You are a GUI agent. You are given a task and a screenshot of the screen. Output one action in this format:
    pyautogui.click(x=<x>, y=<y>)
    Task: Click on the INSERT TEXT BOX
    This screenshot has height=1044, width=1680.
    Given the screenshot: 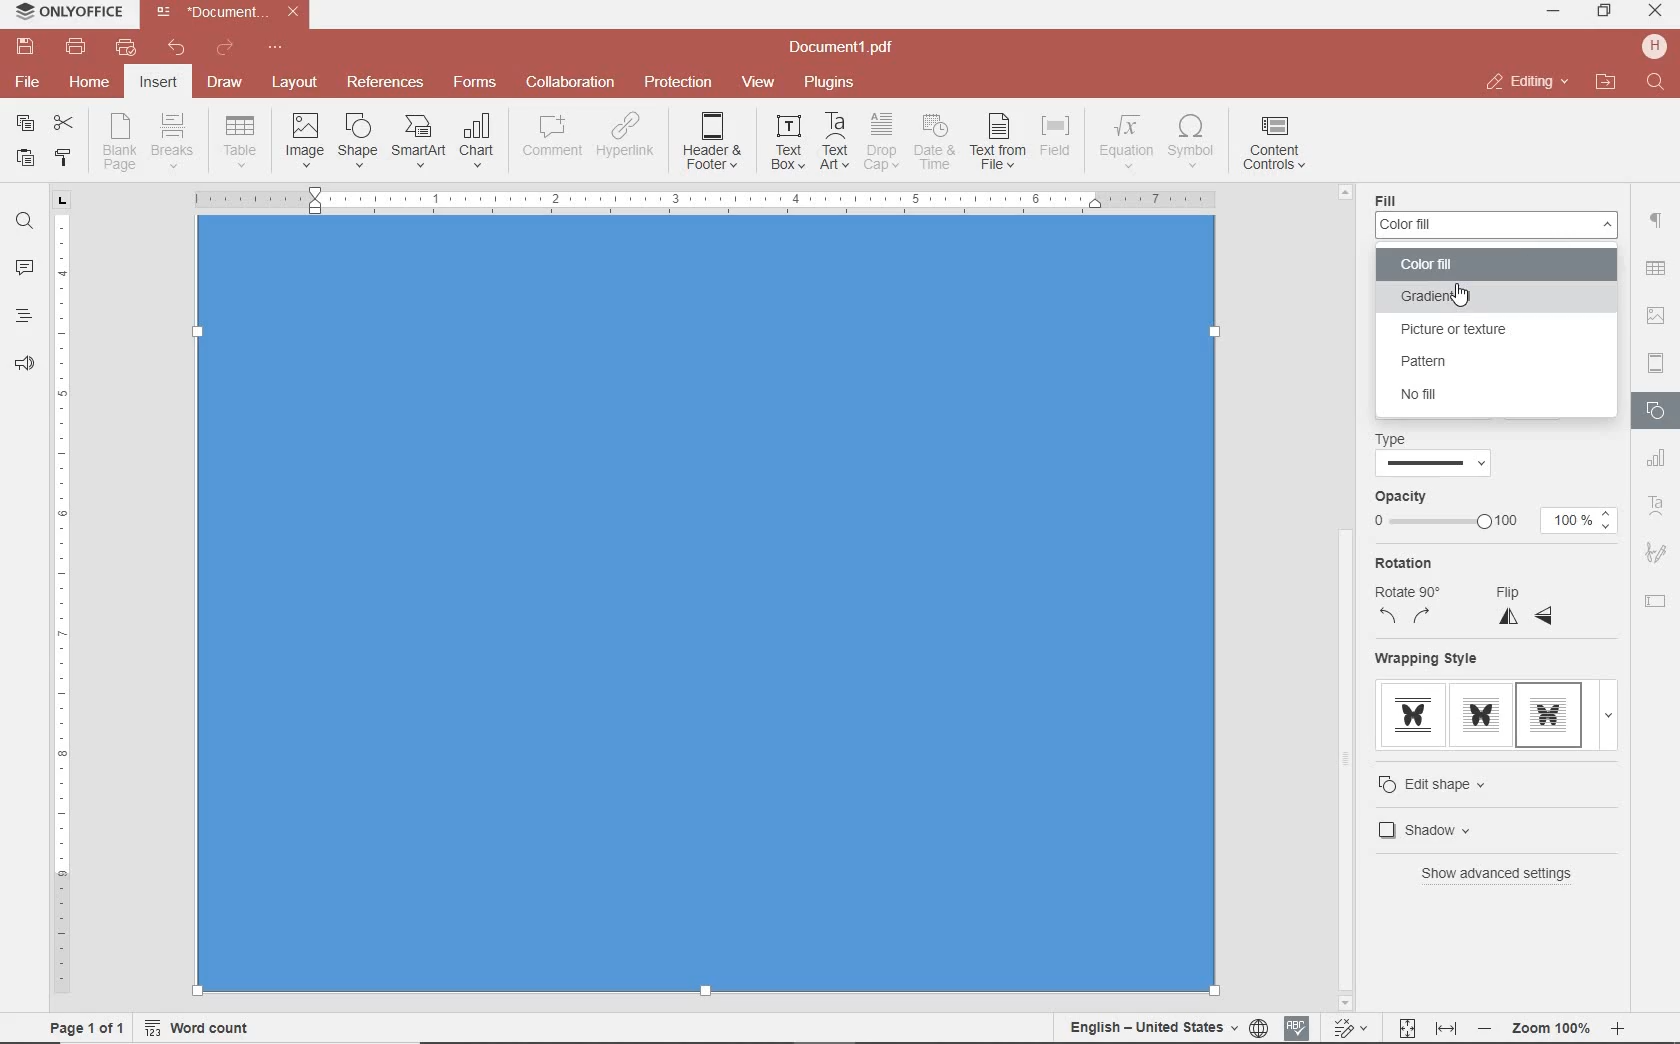 What is the action you would take?
    pyautogui.click(x=787, y=141)
    